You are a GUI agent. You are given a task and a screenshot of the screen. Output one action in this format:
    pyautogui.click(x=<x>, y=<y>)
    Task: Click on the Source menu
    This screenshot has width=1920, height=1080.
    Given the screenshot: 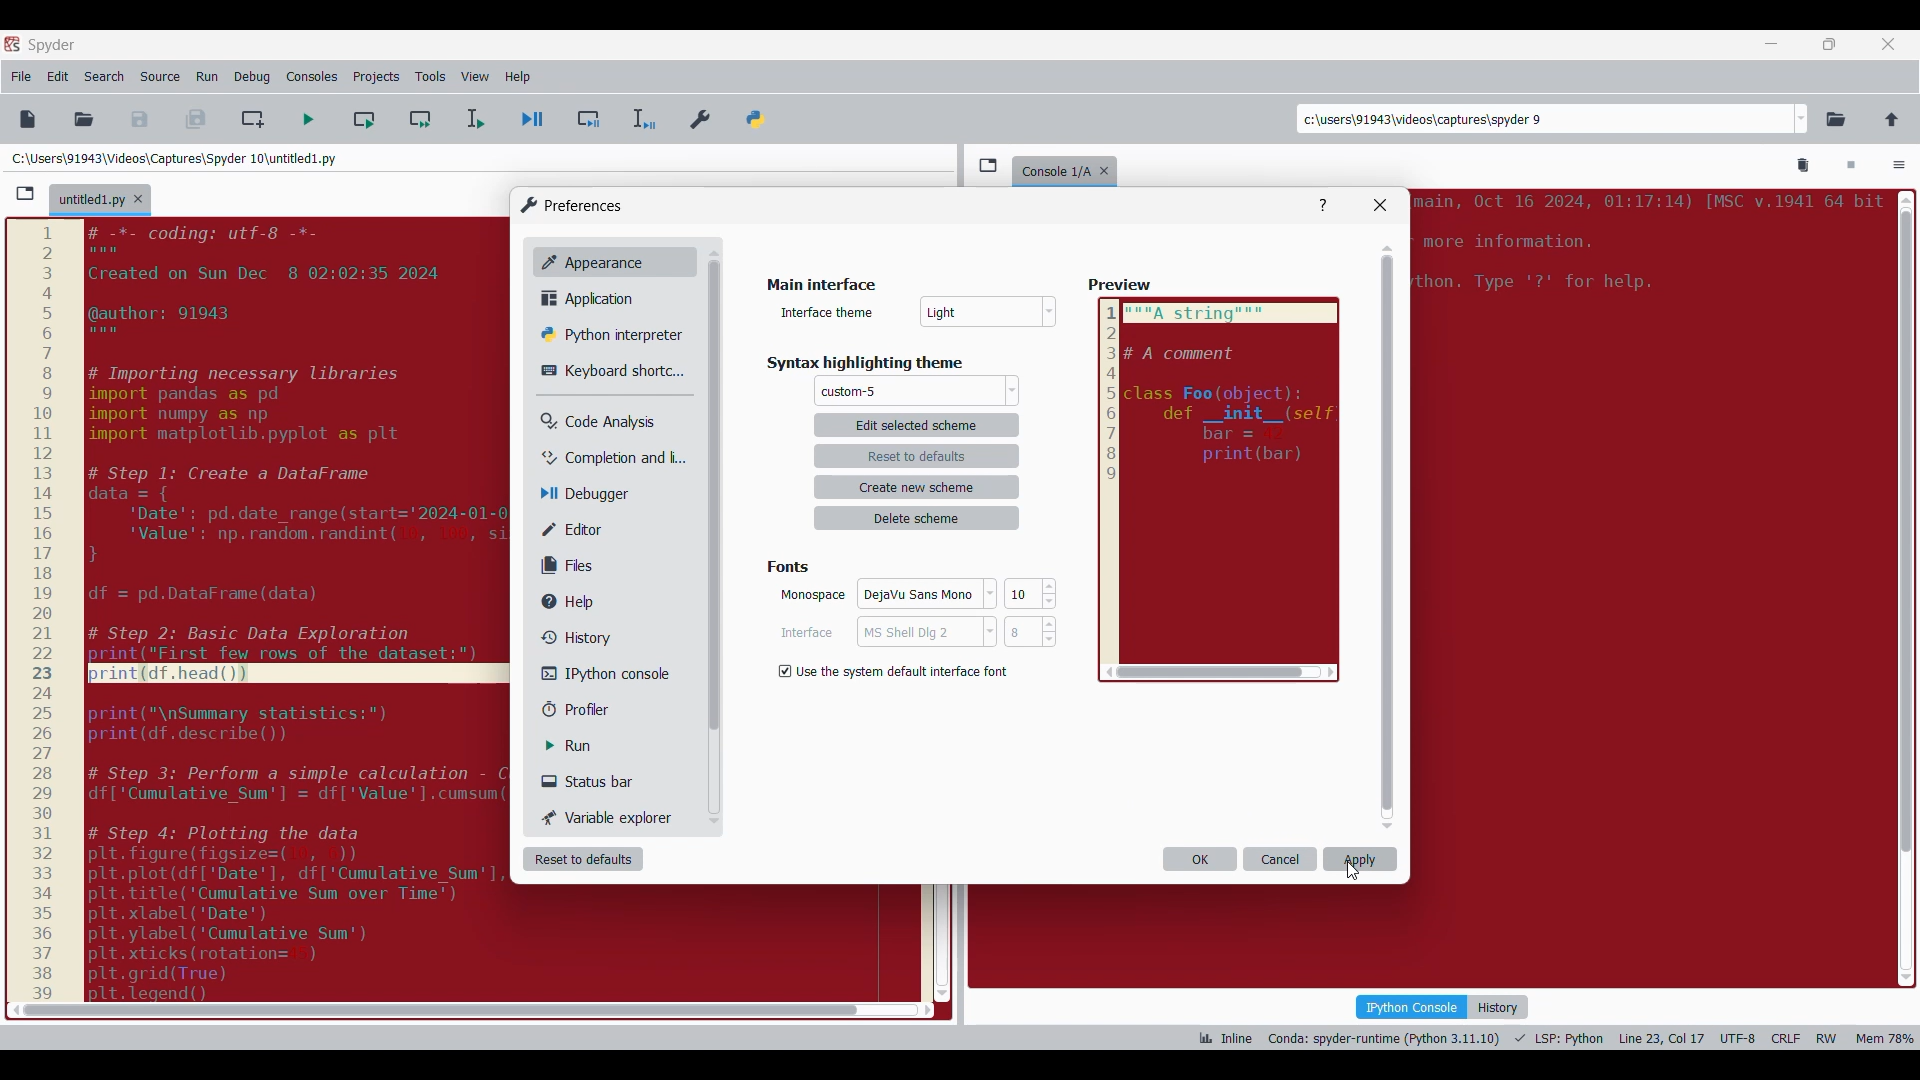 What is the action you would take?
    pyautogui.click(x=159, y=77)
    